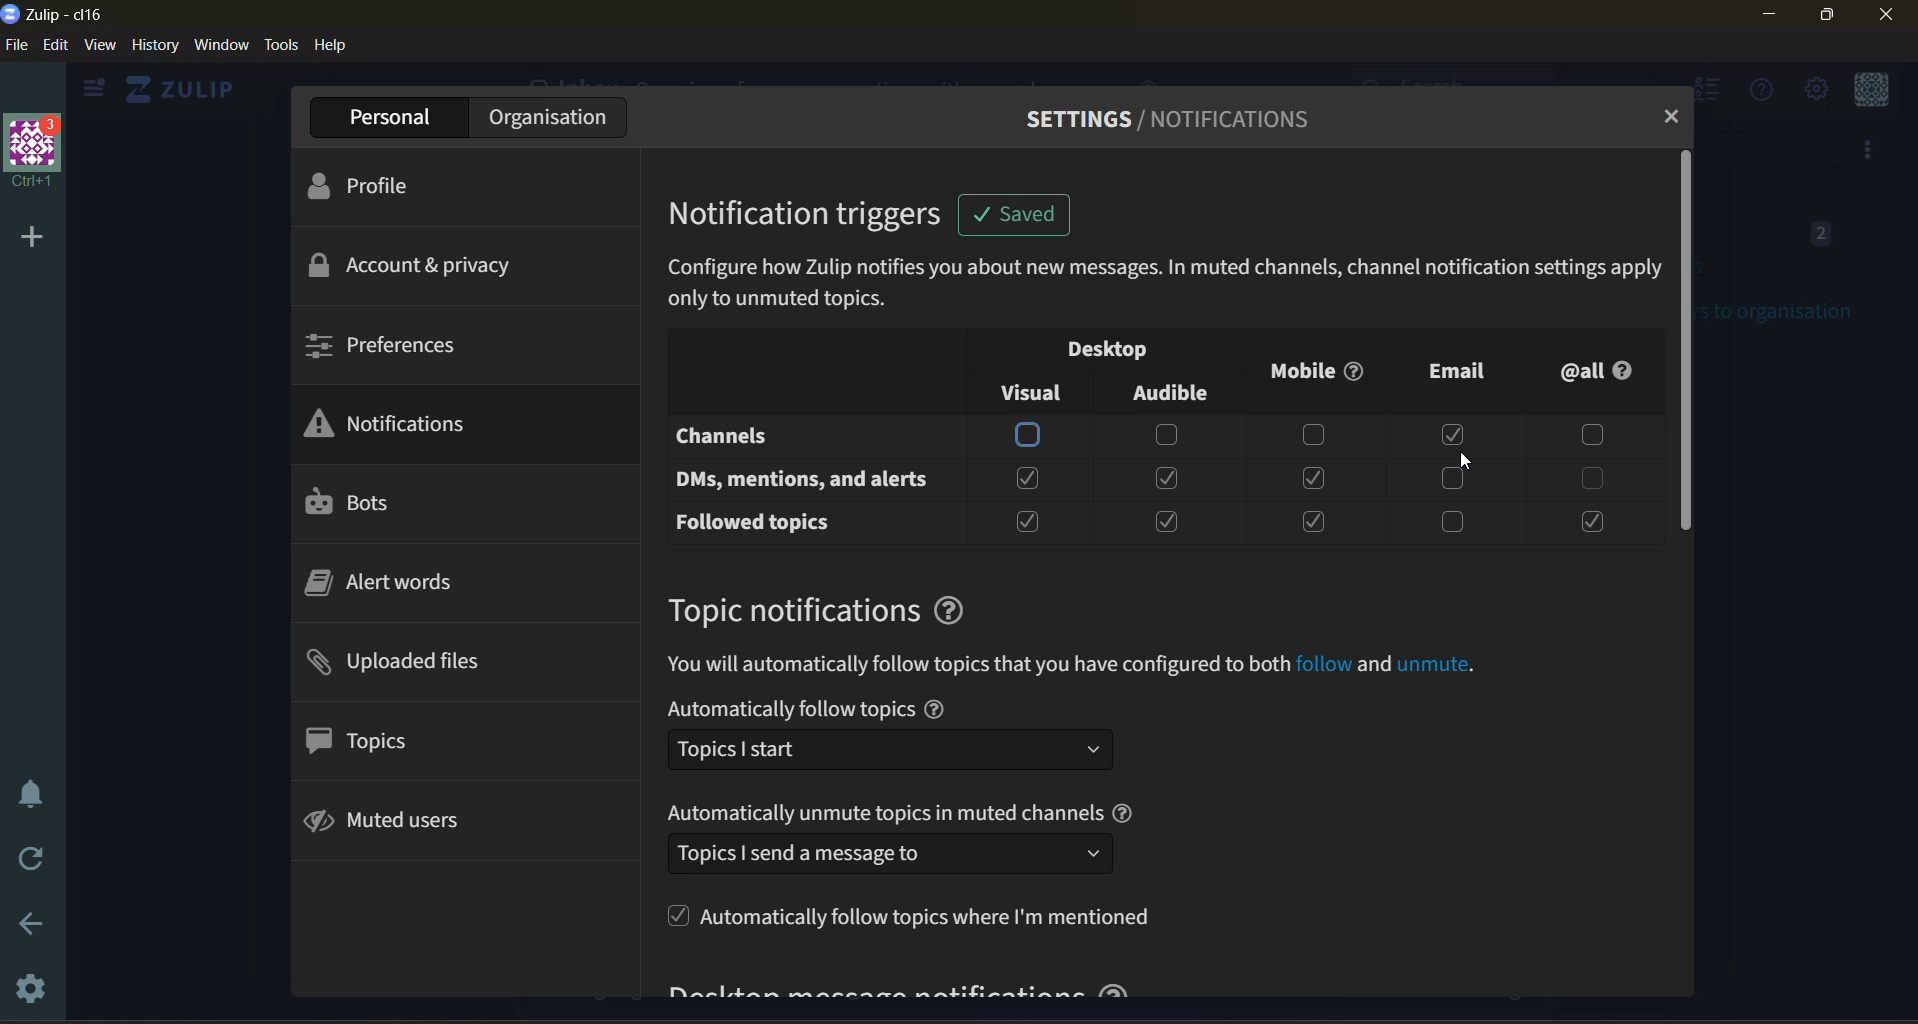 The image size is (1918, 1024). Describe the element at coordinates (221, 44) in the screenshot. I see `window` at that location.